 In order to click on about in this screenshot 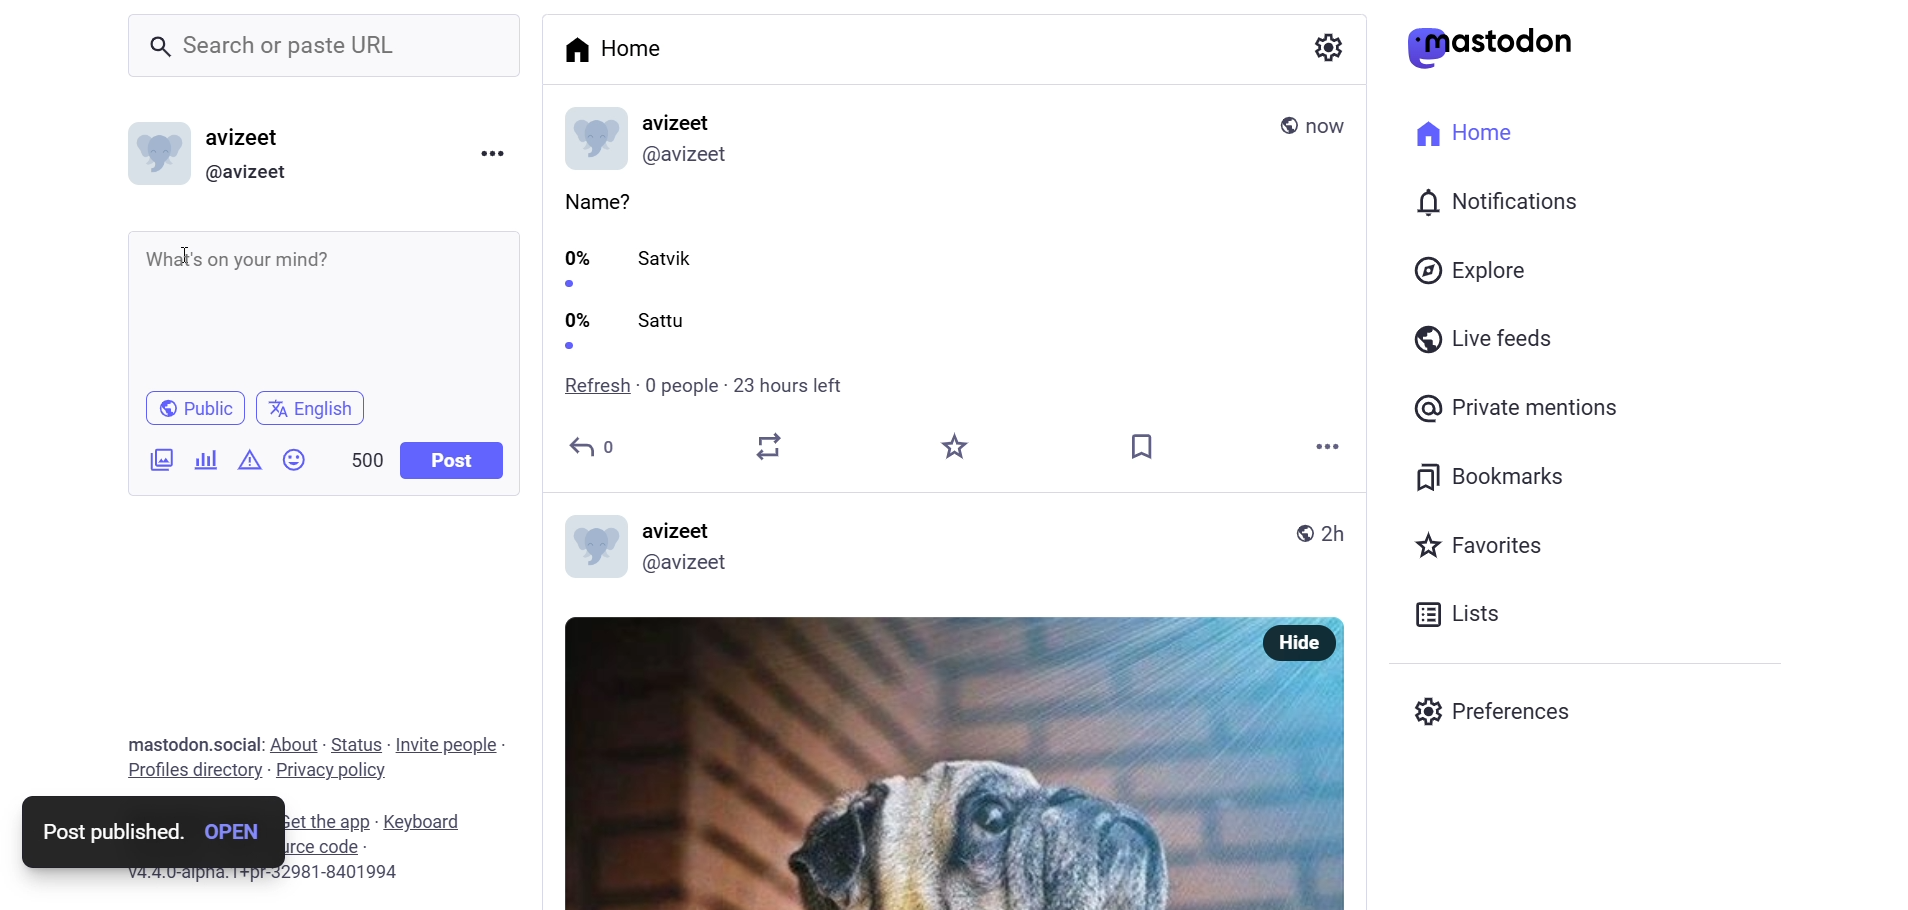, I will do `click(292, 745)`.